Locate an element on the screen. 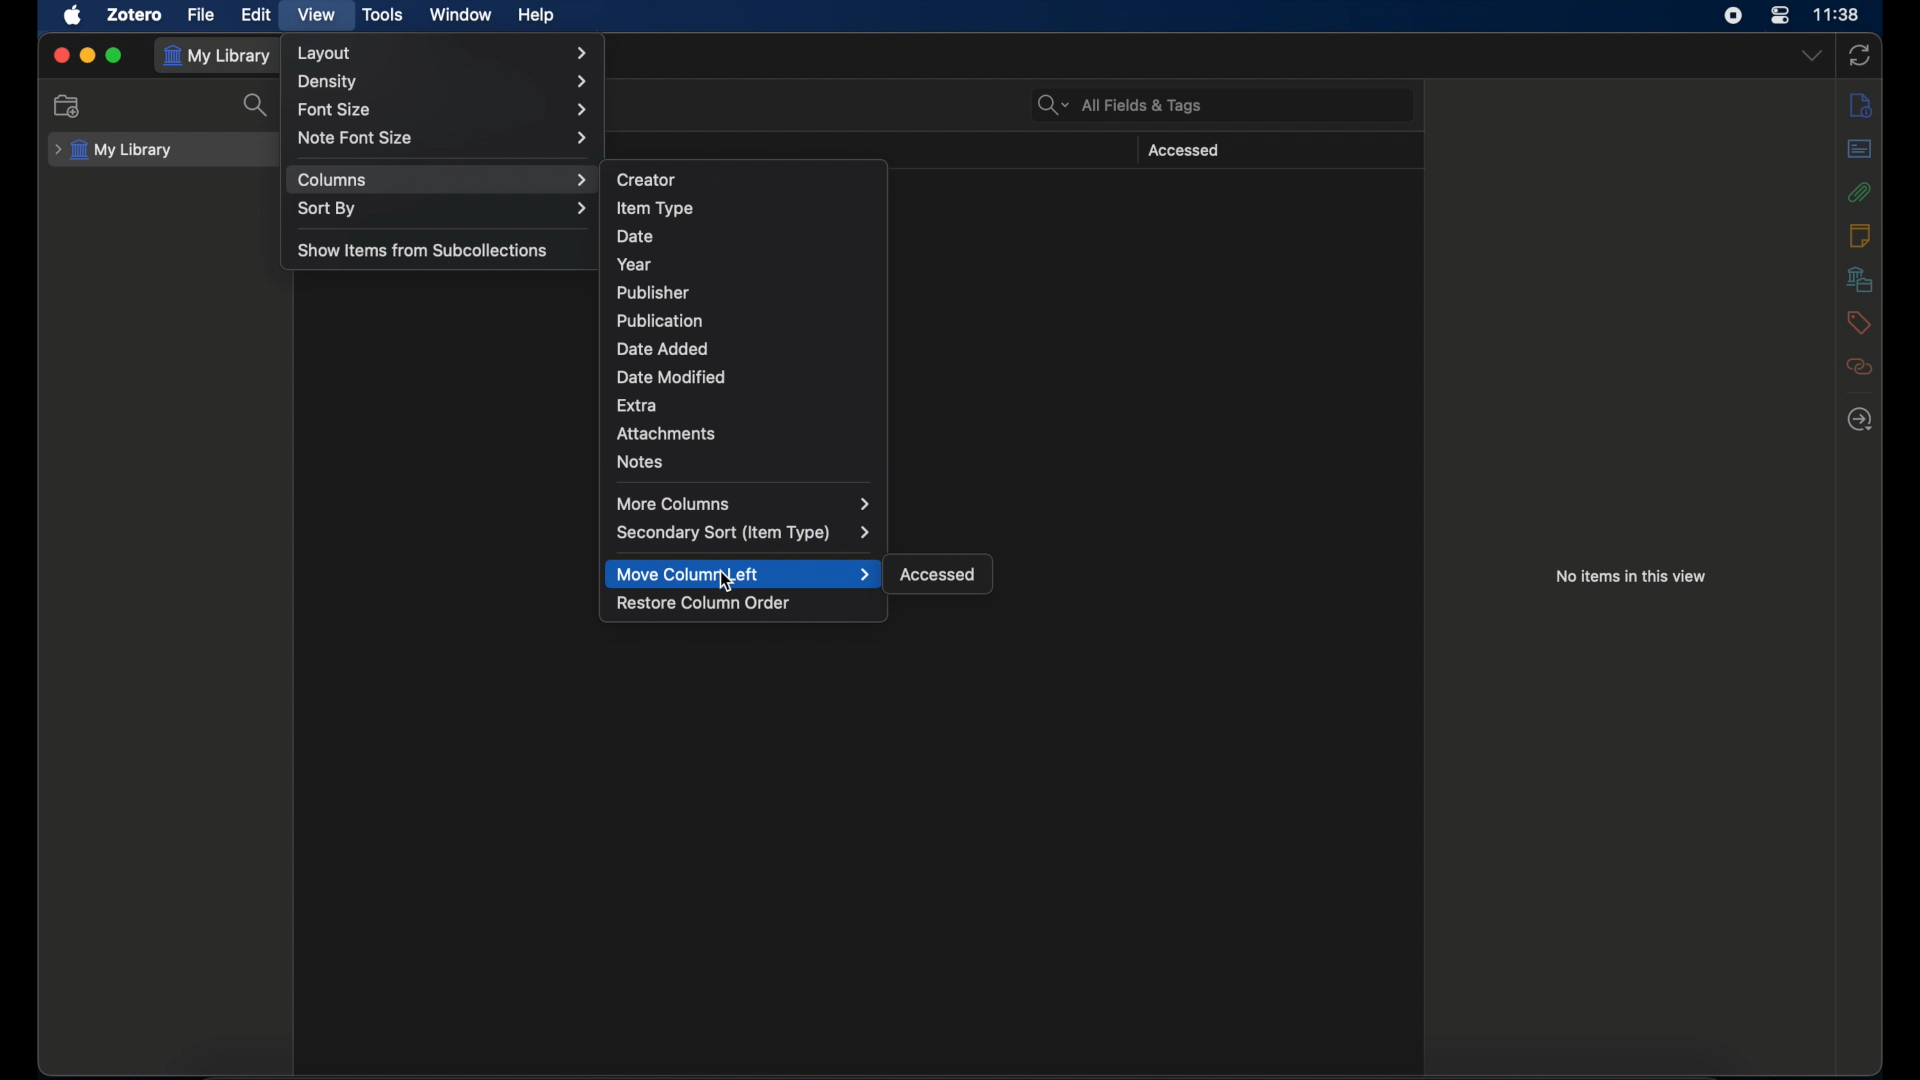 The width and height of the screenshot is (1920, 1080). notes is located at coordinates (640, 462).